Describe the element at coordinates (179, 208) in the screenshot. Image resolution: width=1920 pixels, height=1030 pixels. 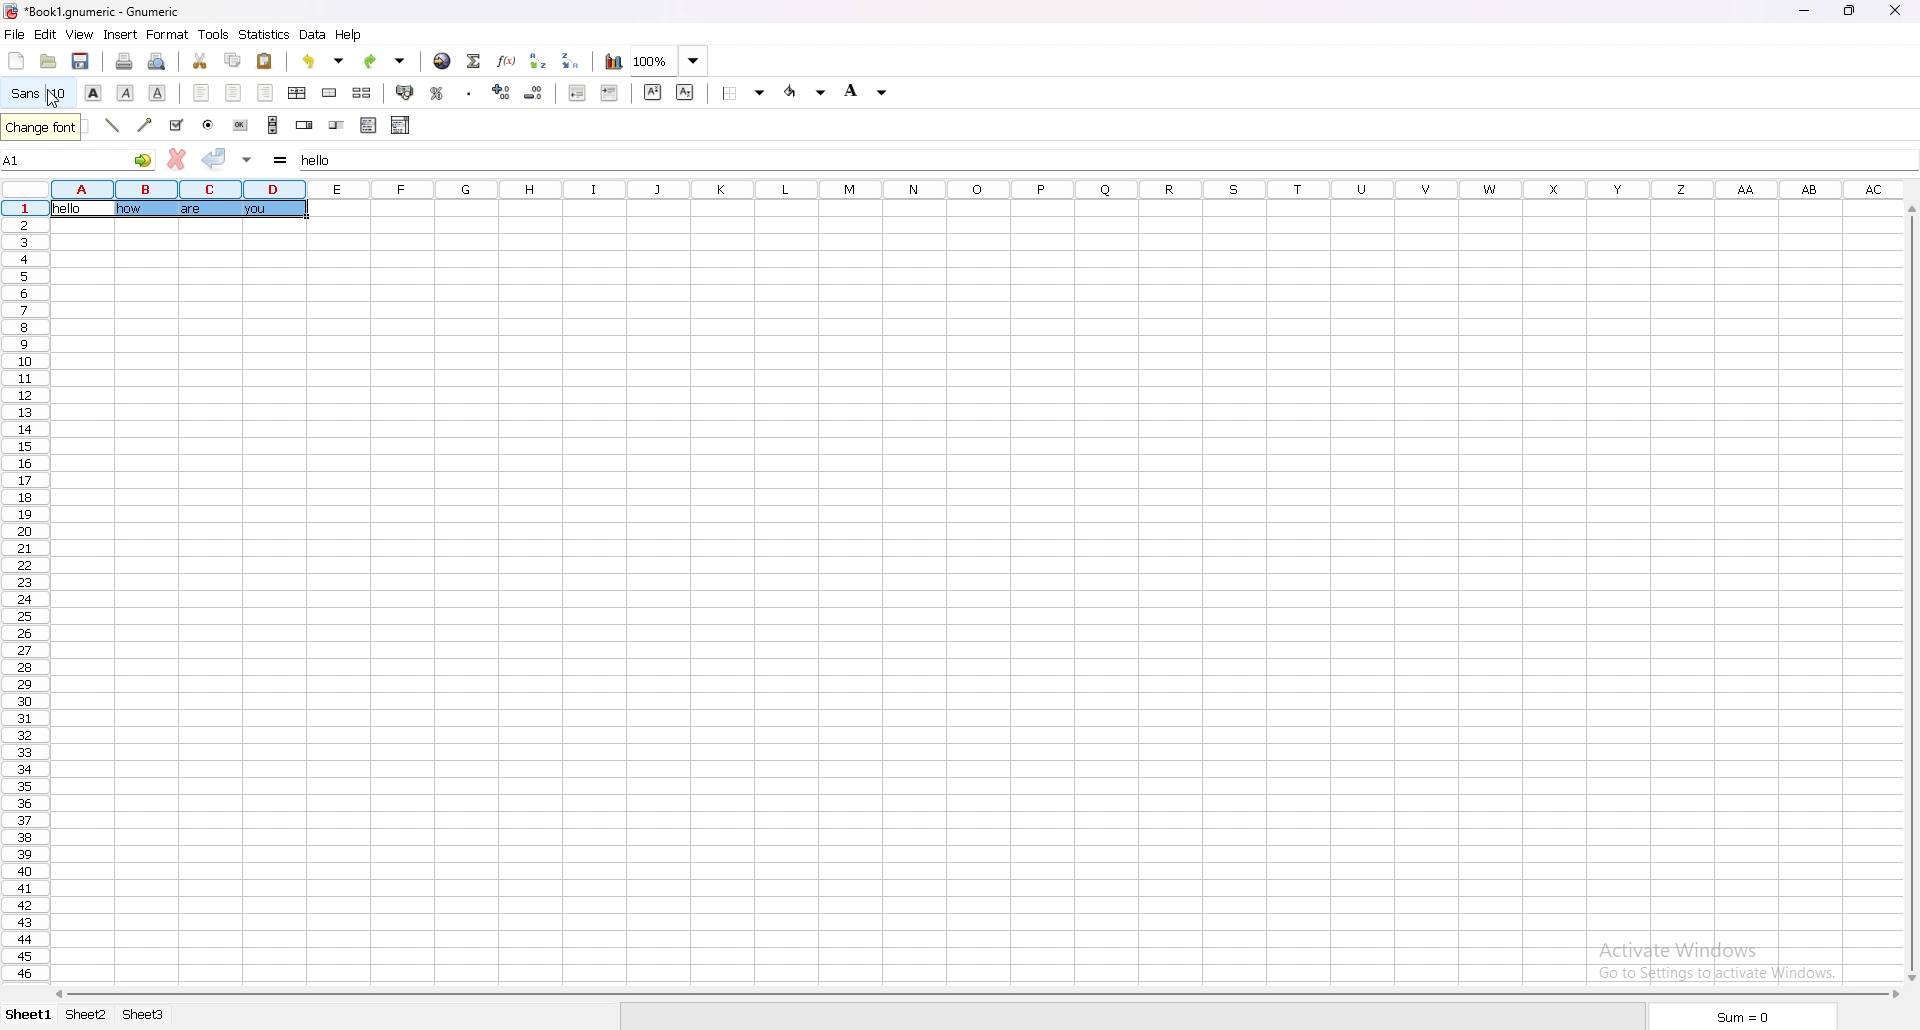
I see `selected cell` at that location.